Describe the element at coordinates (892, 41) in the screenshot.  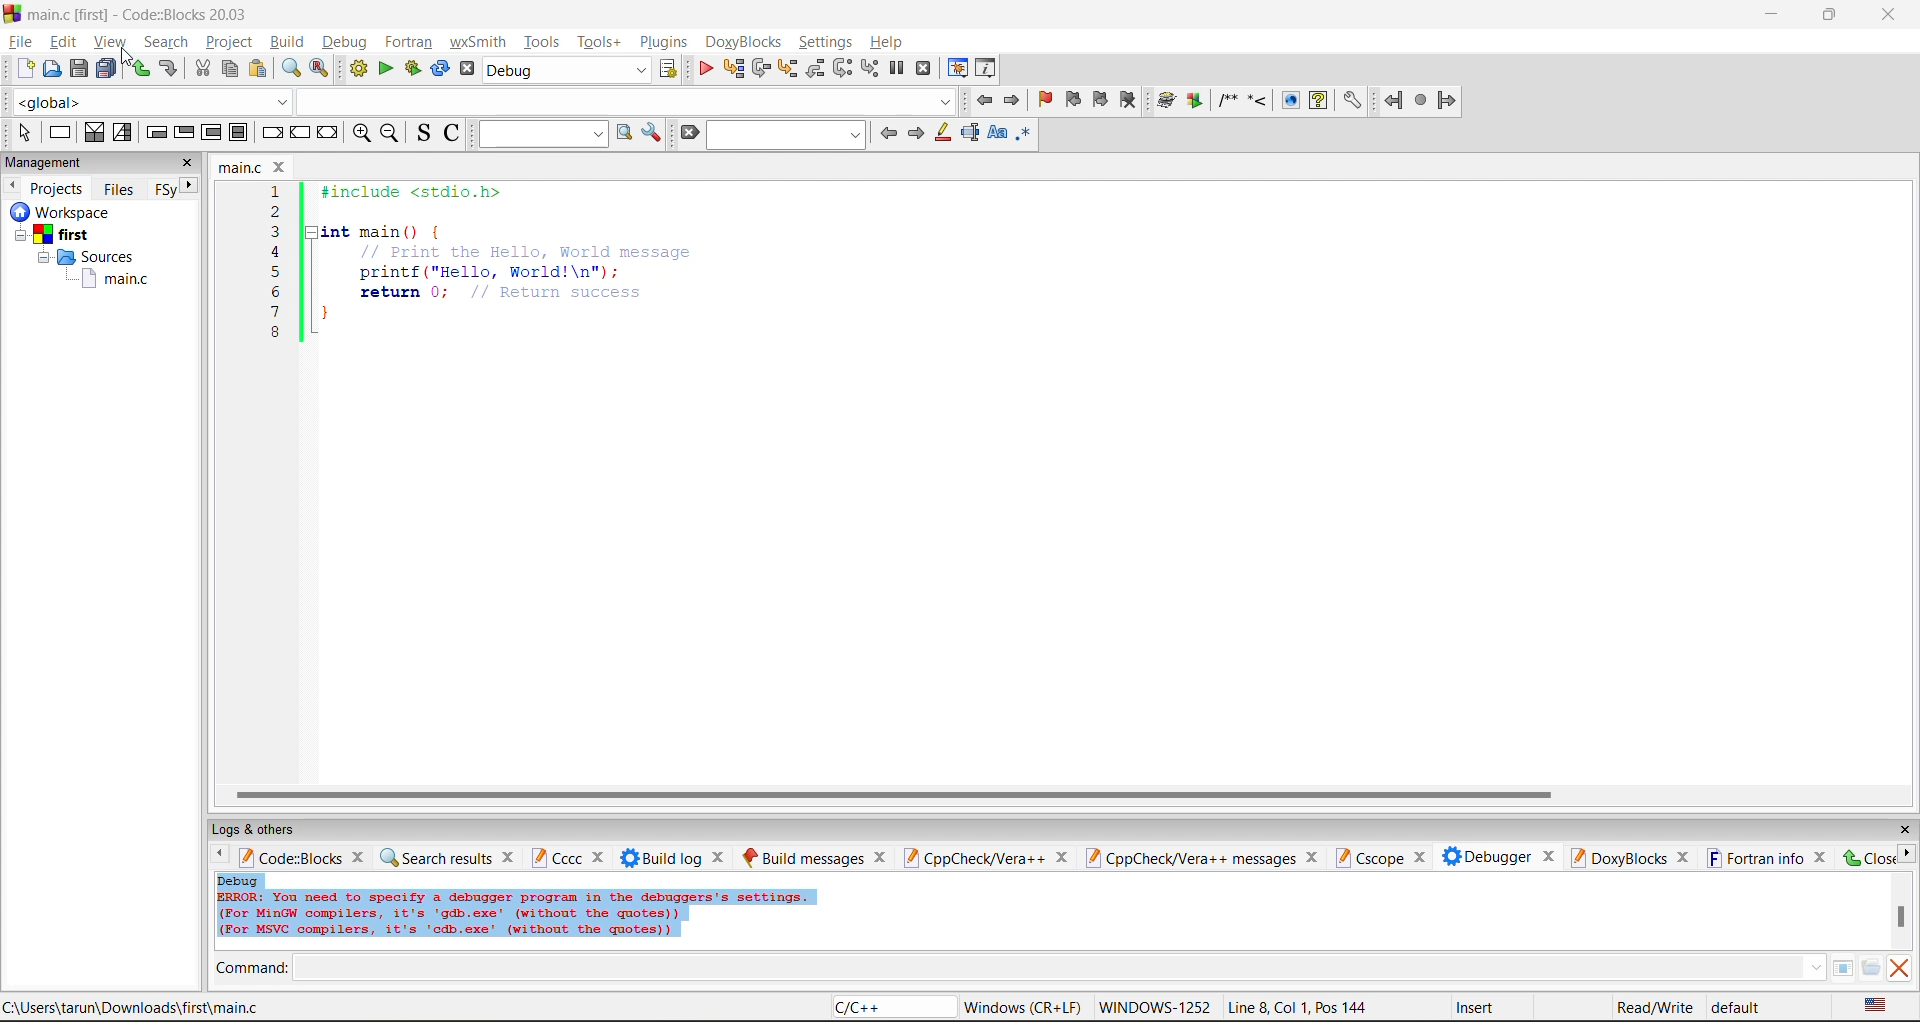
I see `help` at that location.